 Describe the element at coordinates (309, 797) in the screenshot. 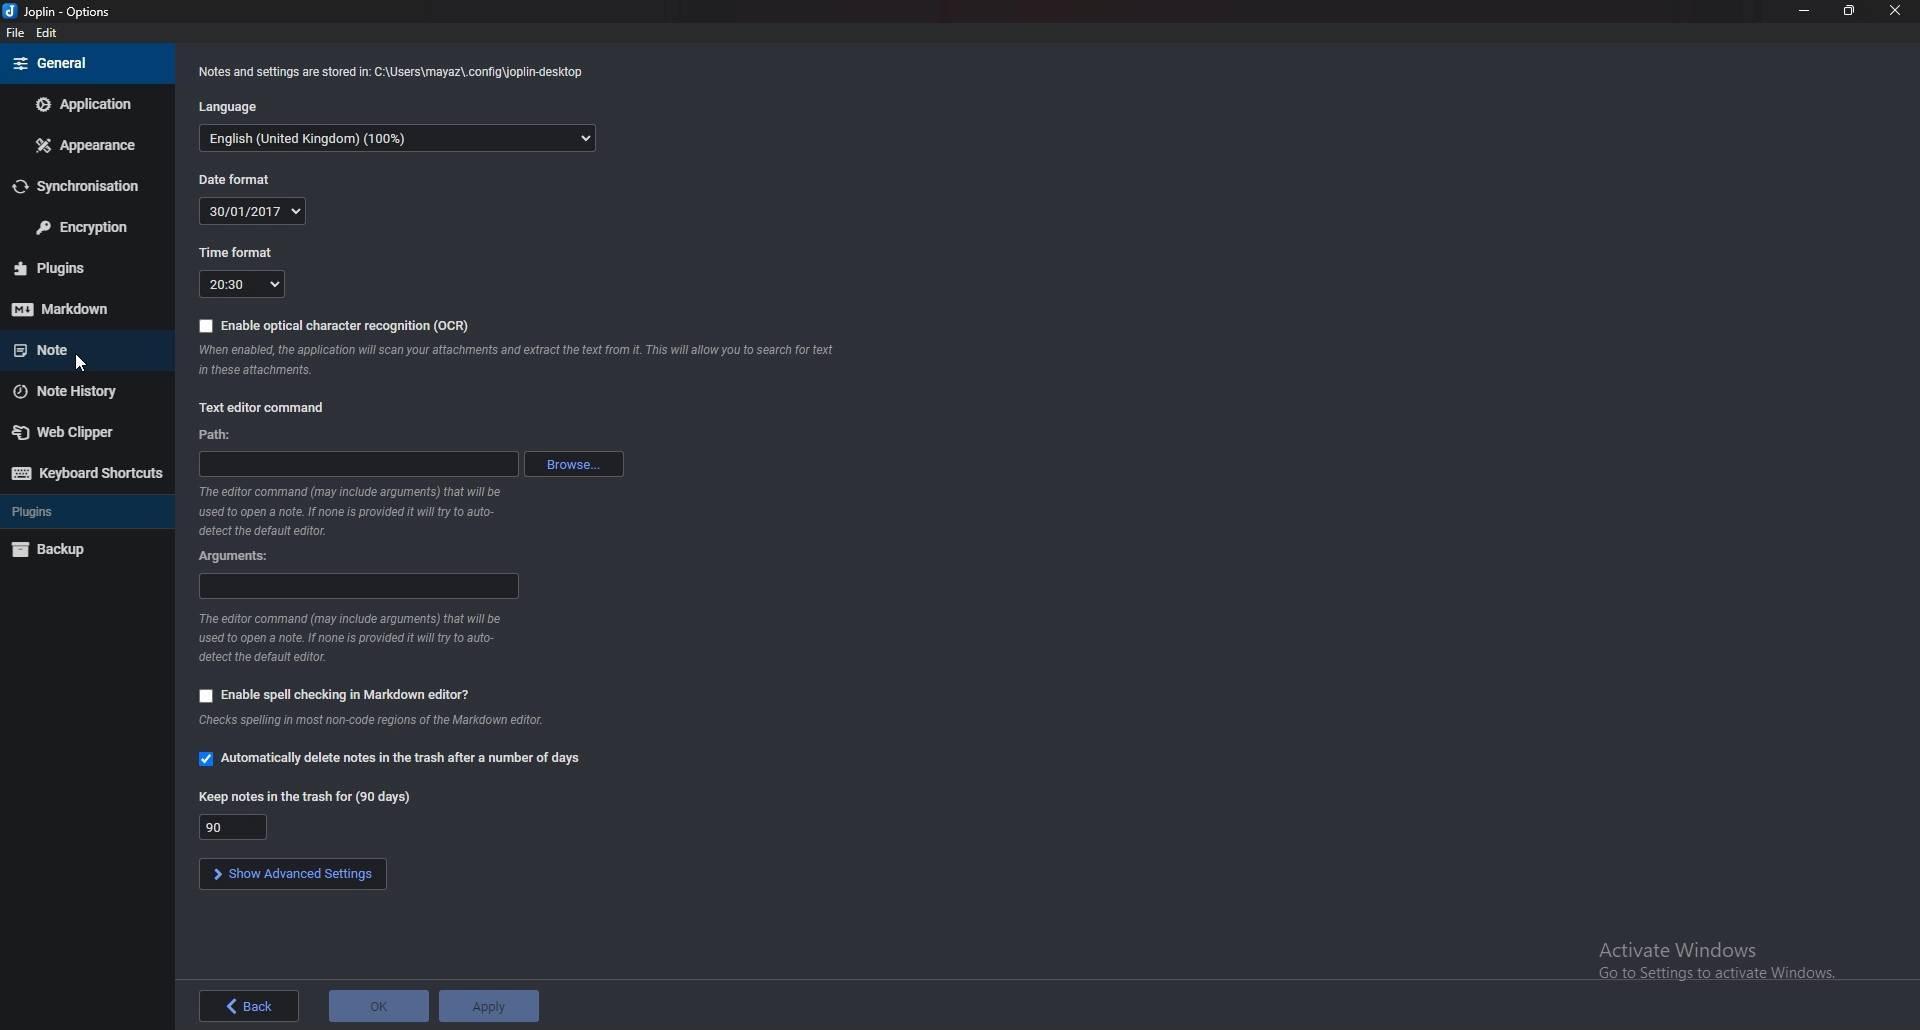

I see `Keep notes in the trash for` at that location.